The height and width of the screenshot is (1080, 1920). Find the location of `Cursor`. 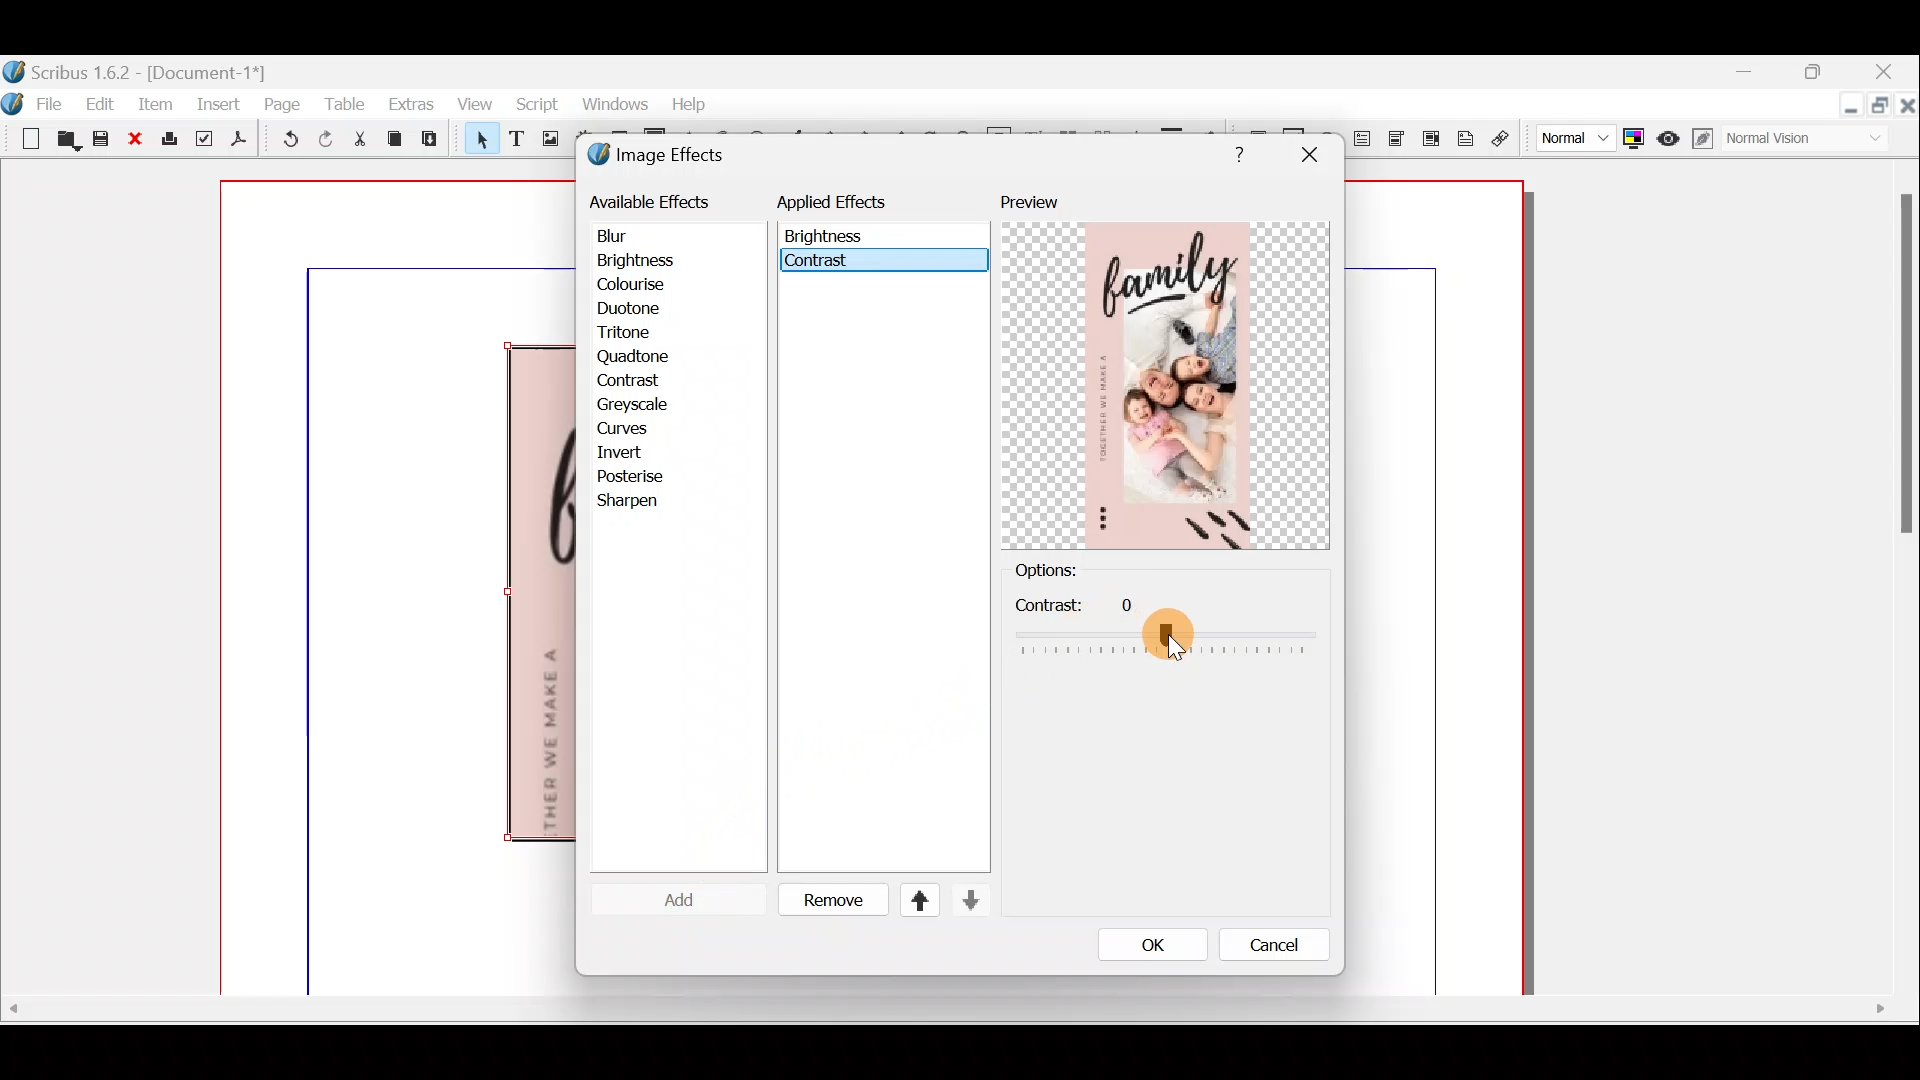

Cursor is located at coordinates (664, 899).